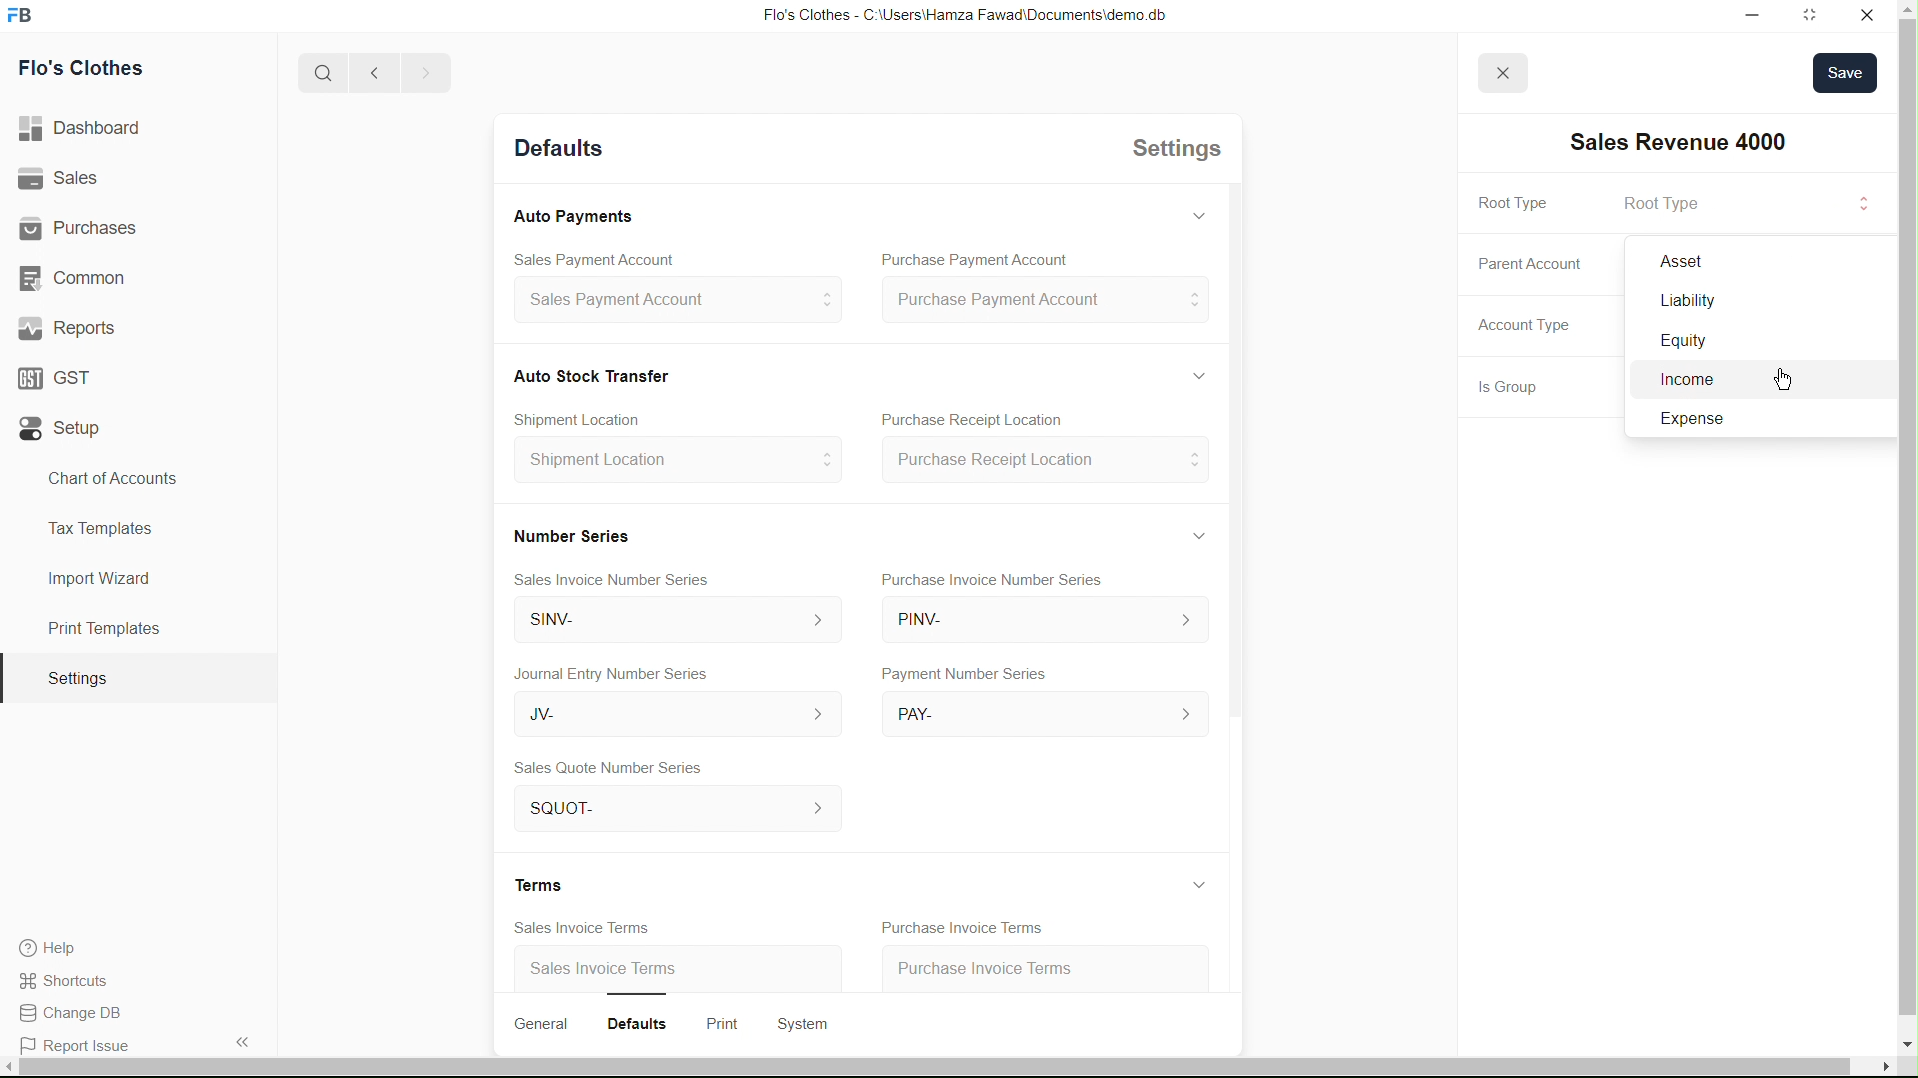 The image size is (1918, 1078). What do you see at coordinates (96, 525) in the screenshot?
I see `Tax Templates` at bounding box center [96, 525].